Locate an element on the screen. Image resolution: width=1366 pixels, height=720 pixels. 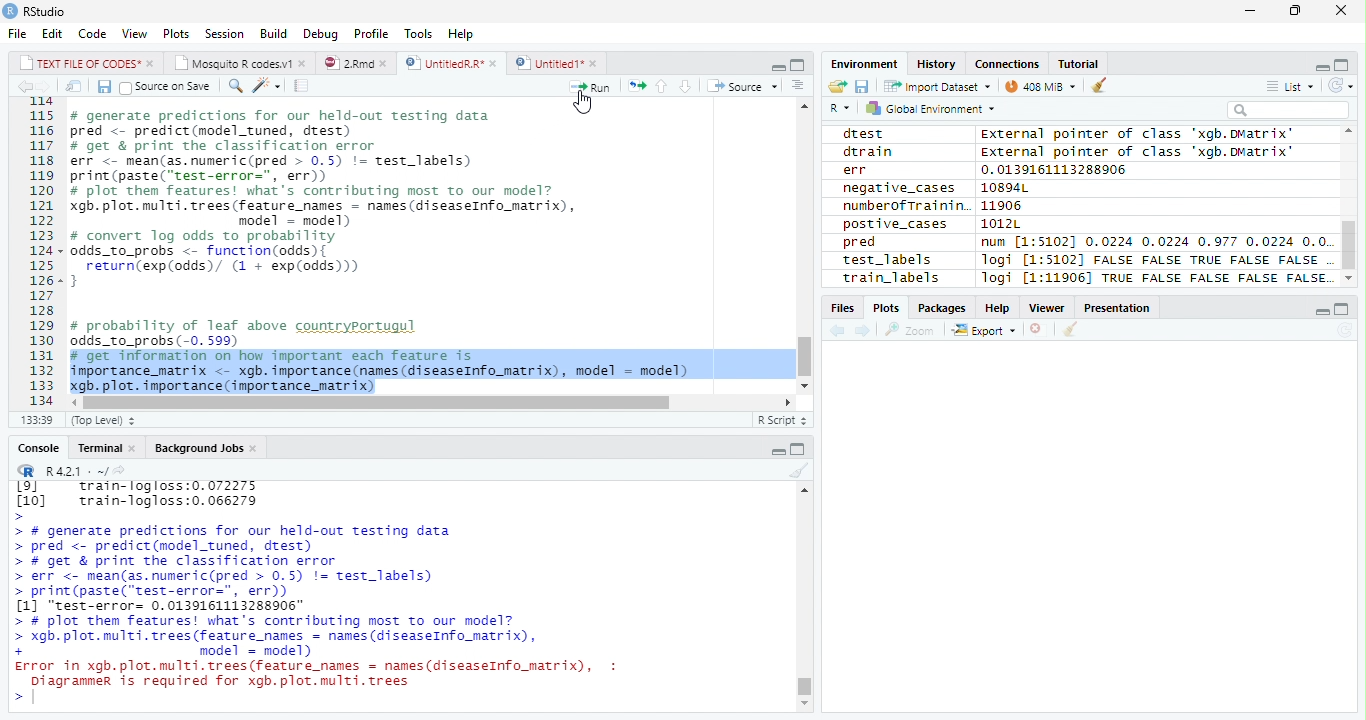
Maximize is located at coordinates (797, 63).